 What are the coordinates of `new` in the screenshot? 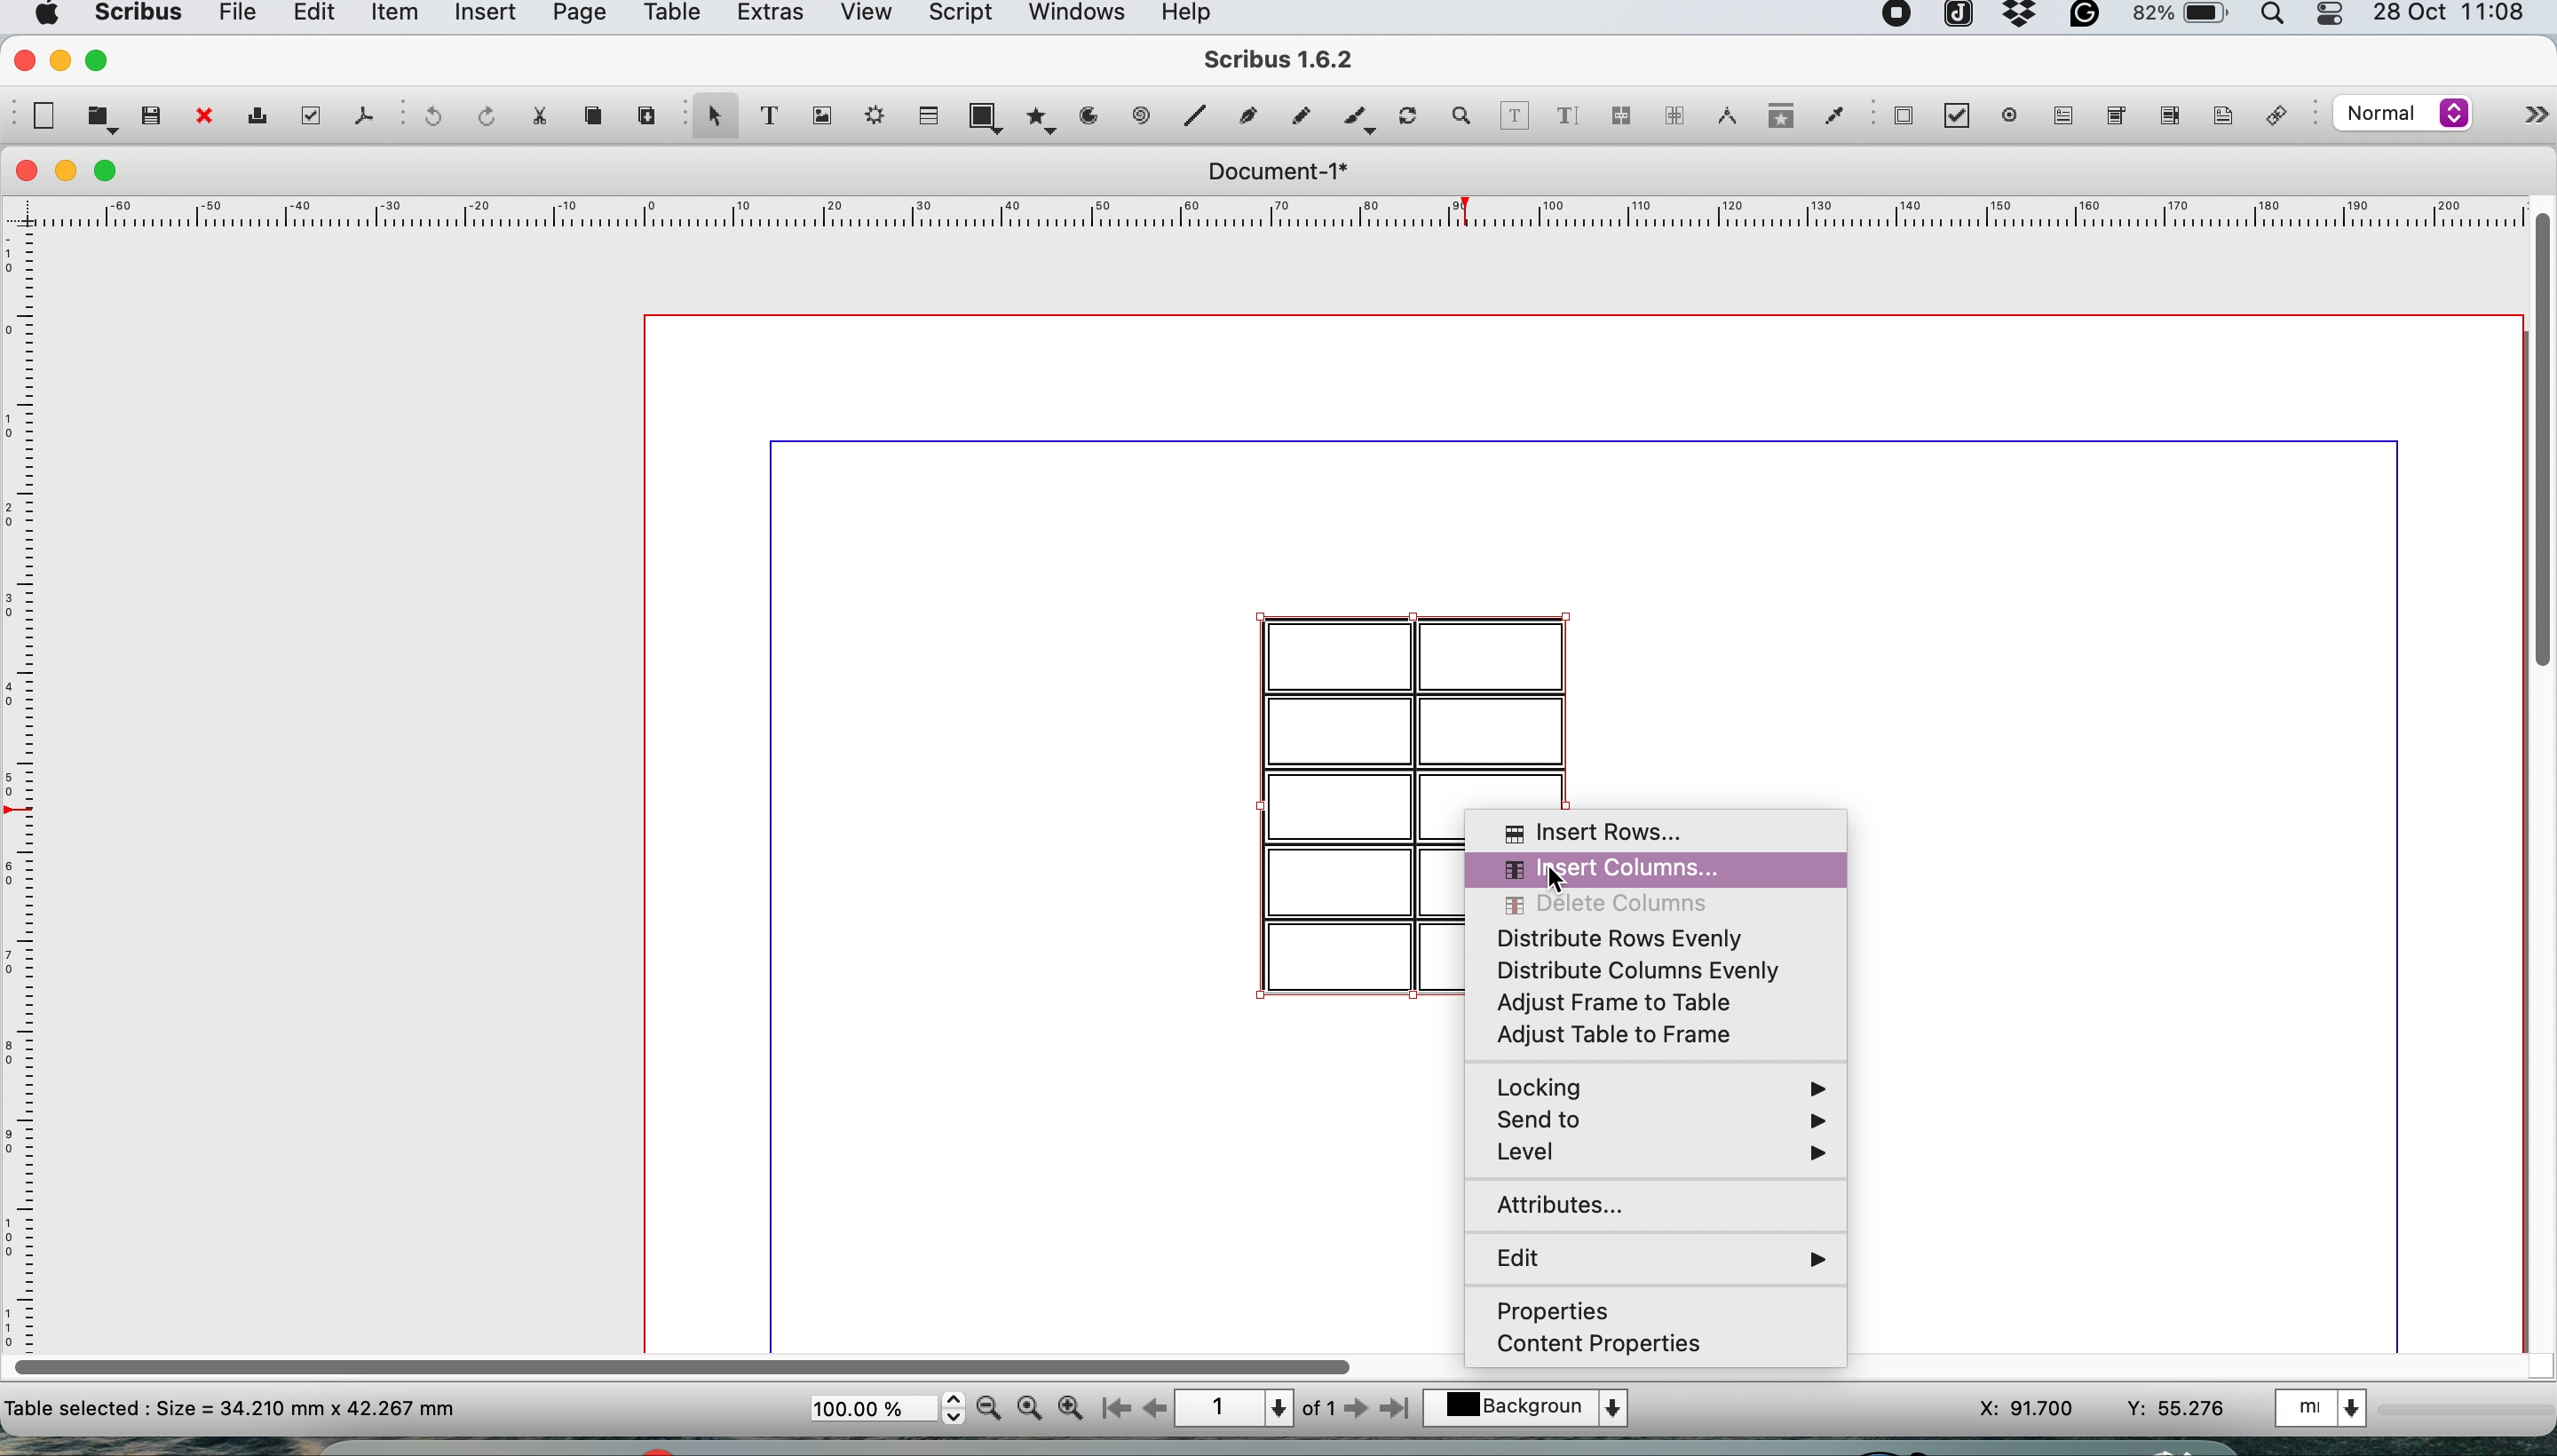 It's located at (41, 116).